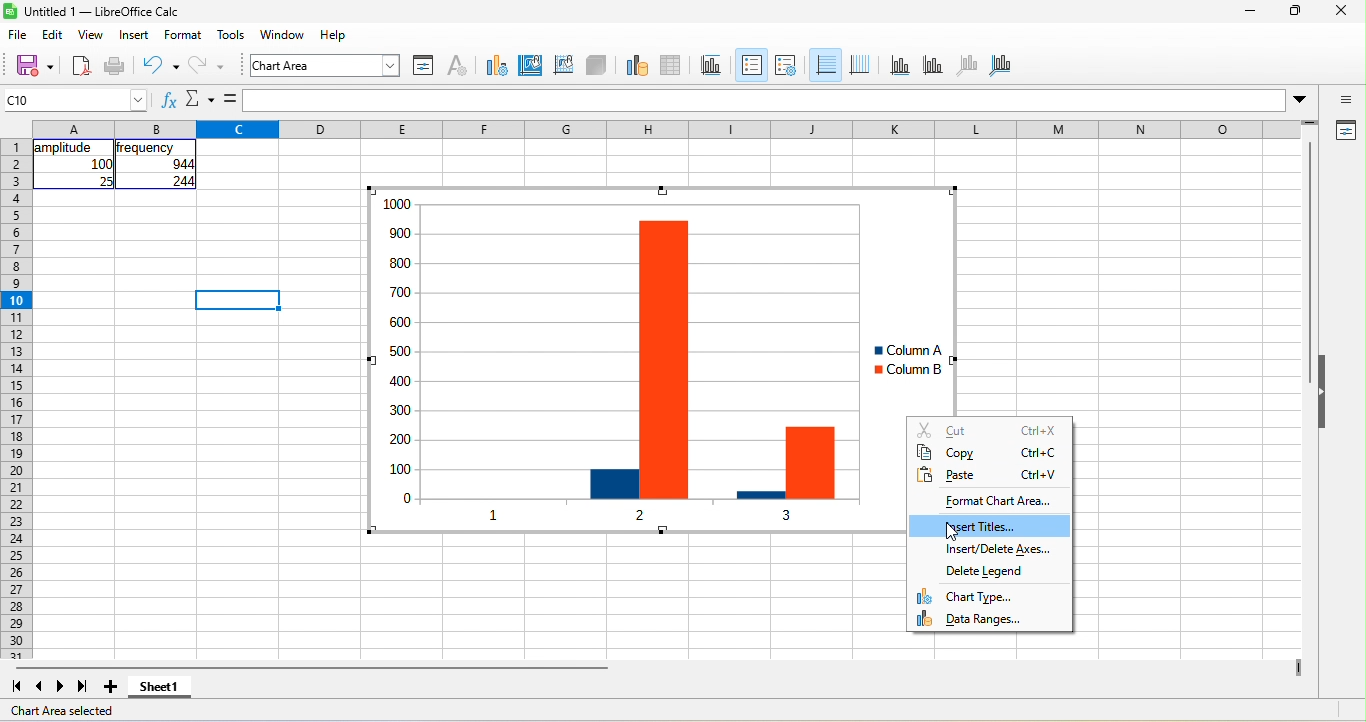  What do you see at coordinates (990, 452) in the screenshot?
I see `copy` at bounding box center [990, 452].